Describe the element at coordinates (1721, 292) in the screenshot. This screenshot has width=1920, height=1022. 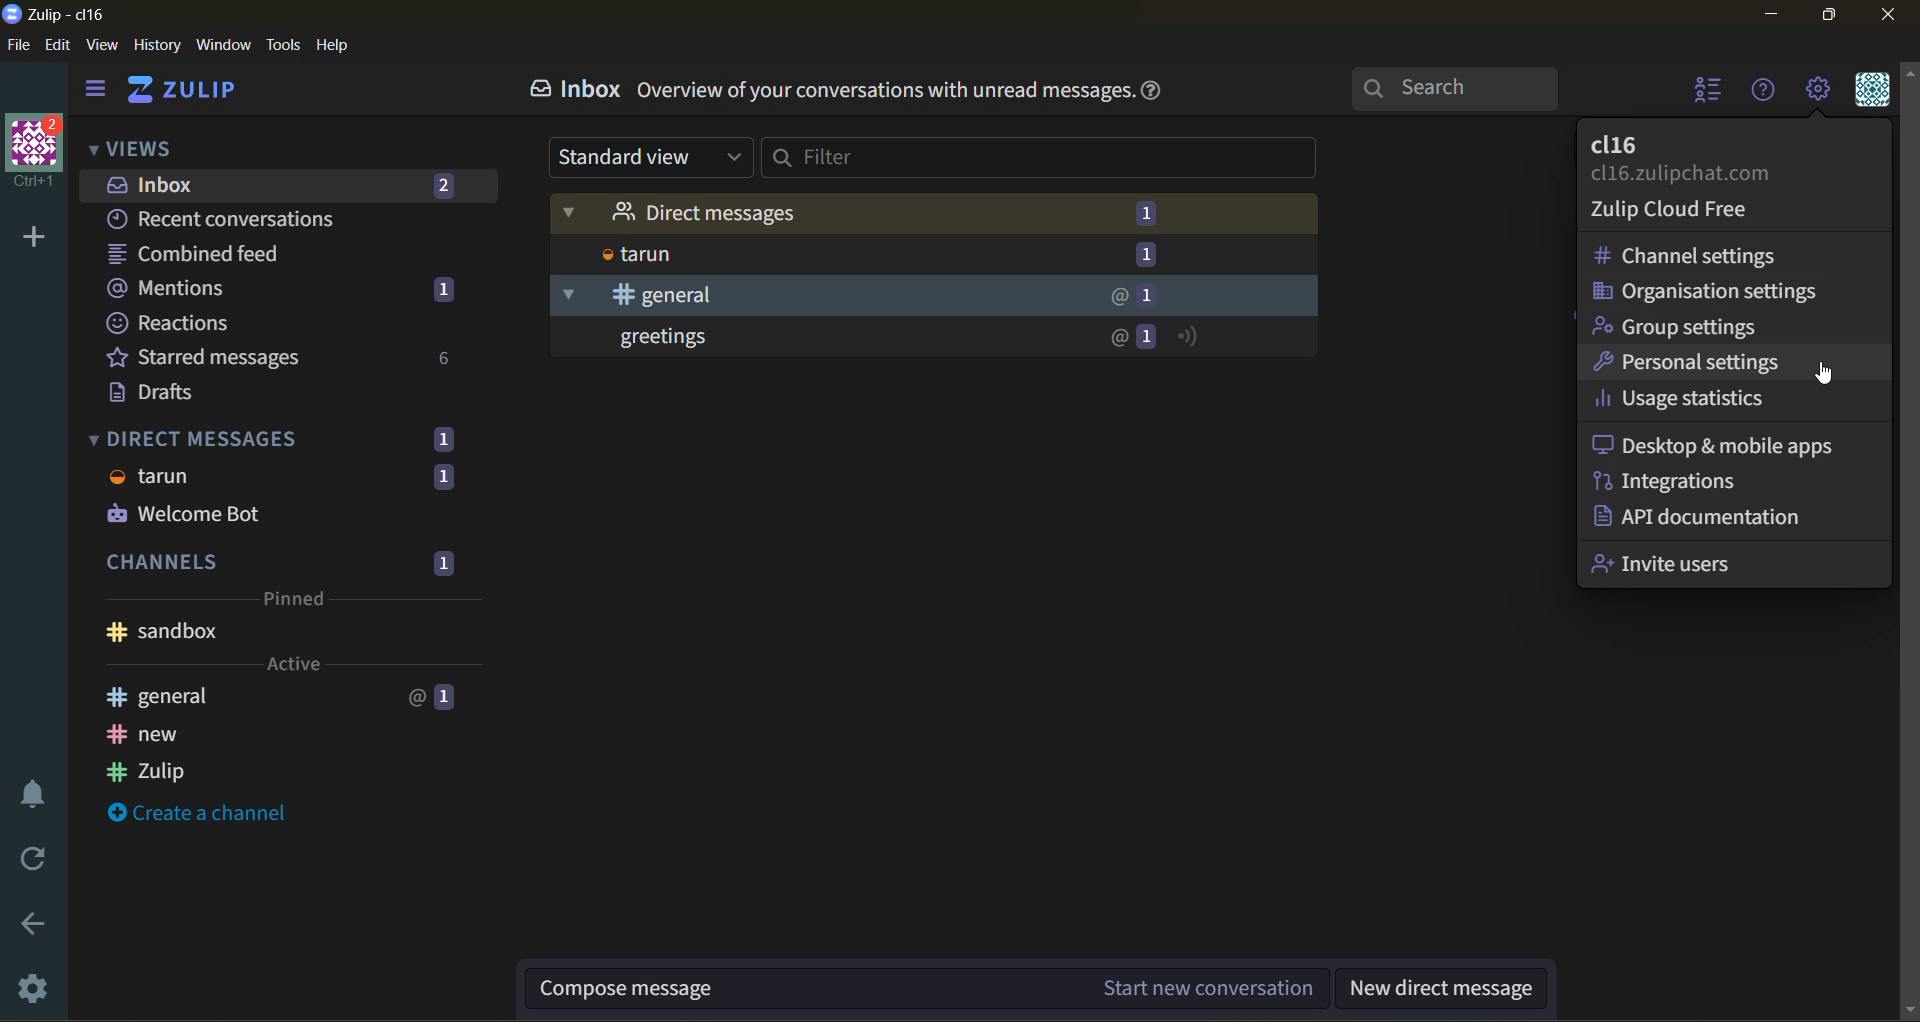
I see `organisation settings` at that location.